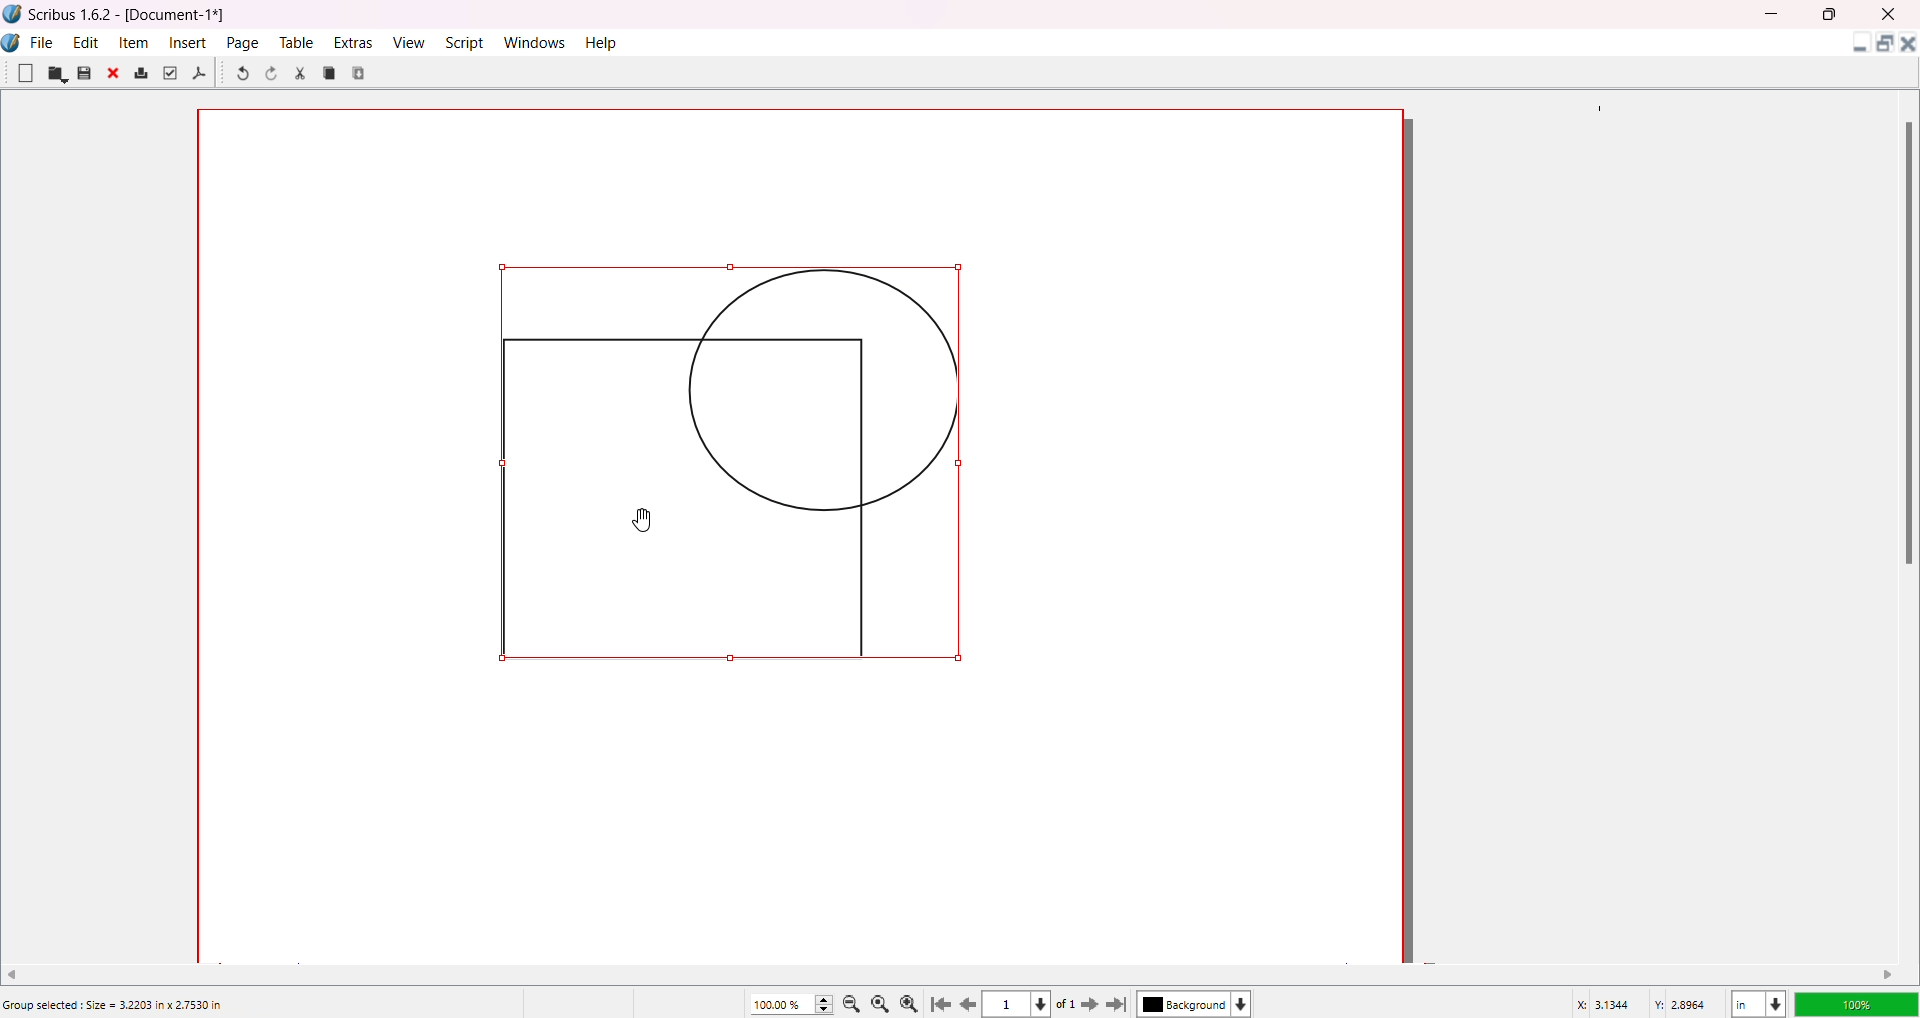 The image size is (1920, 1018). I want to click on MInimize, so click(1775, 14).